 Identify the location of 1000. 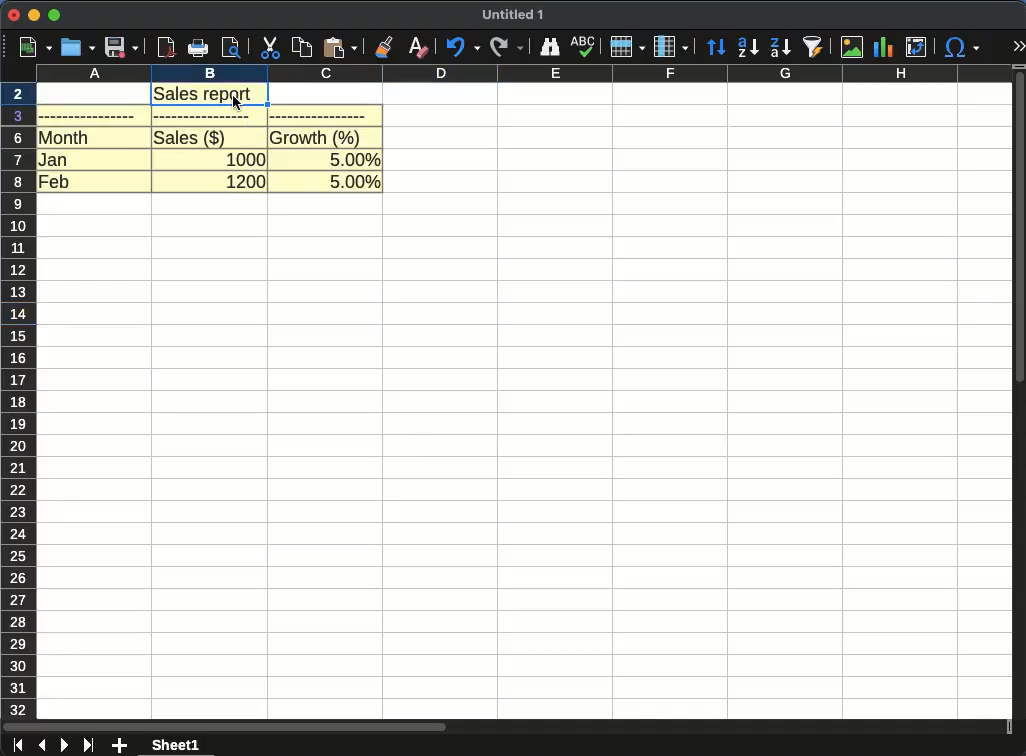
(246, 157).